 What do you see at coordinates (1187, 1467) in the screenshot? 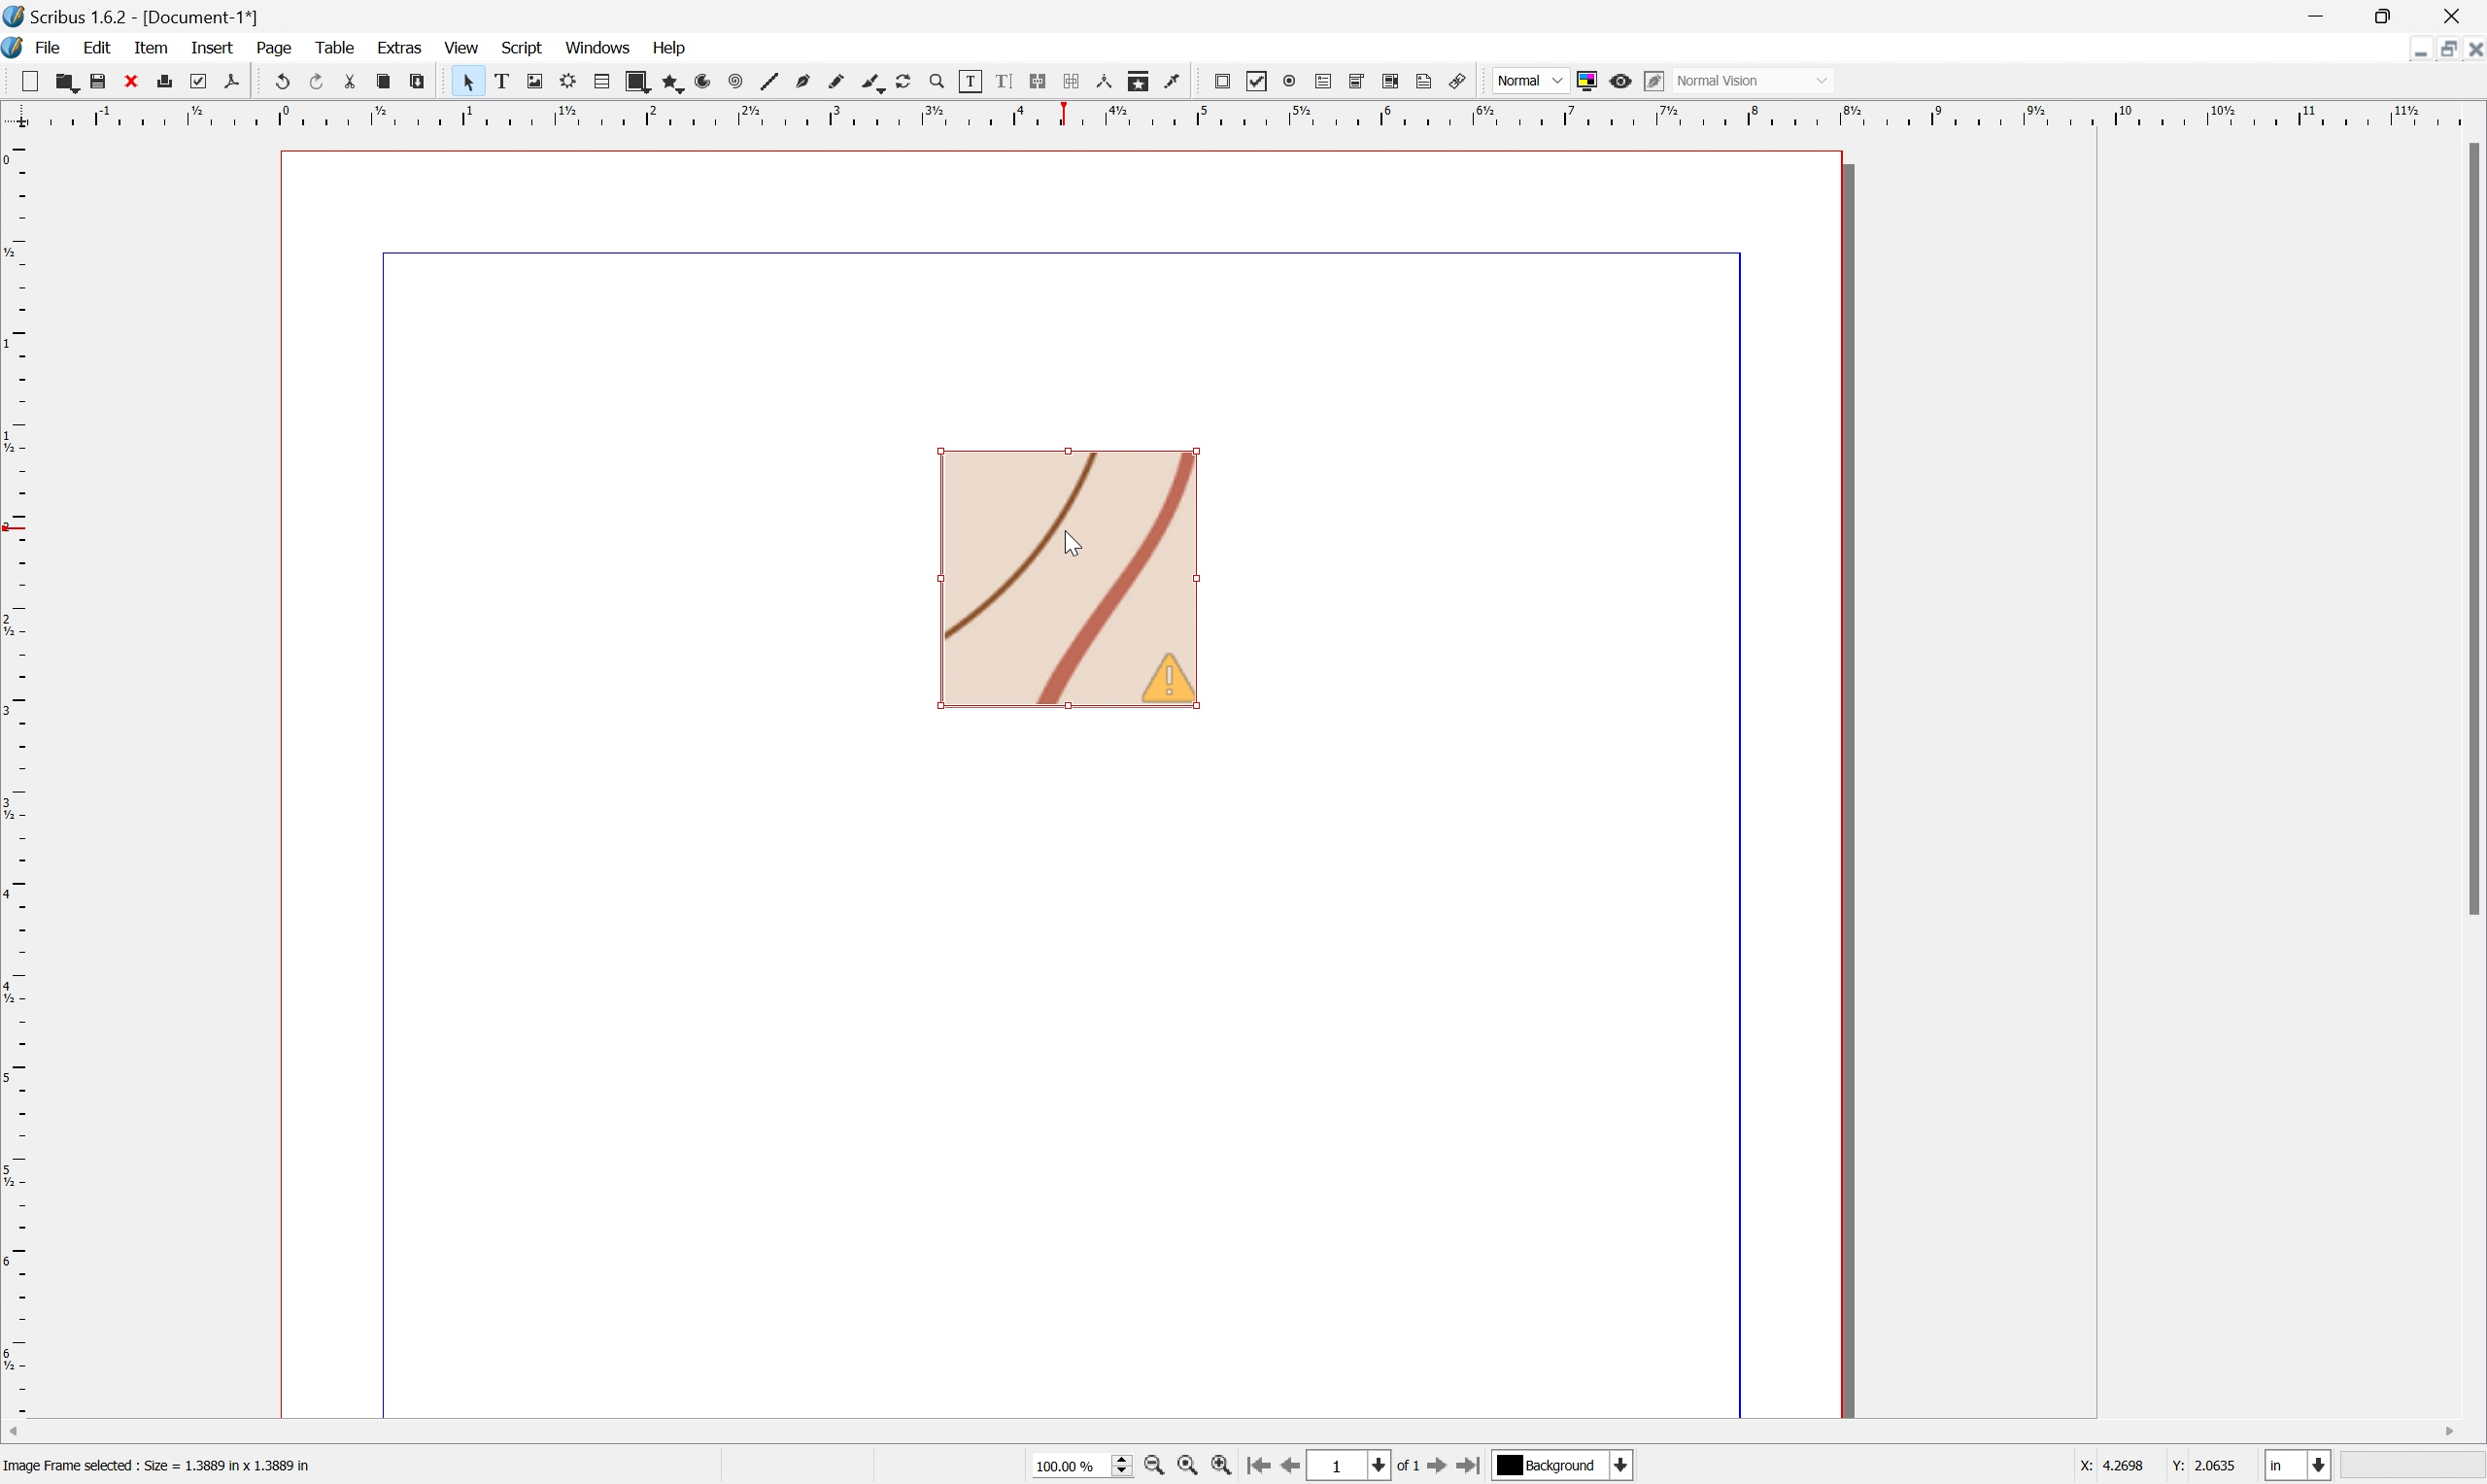
I see `Zoom to 100%` at bounding box center [1187, 1467].